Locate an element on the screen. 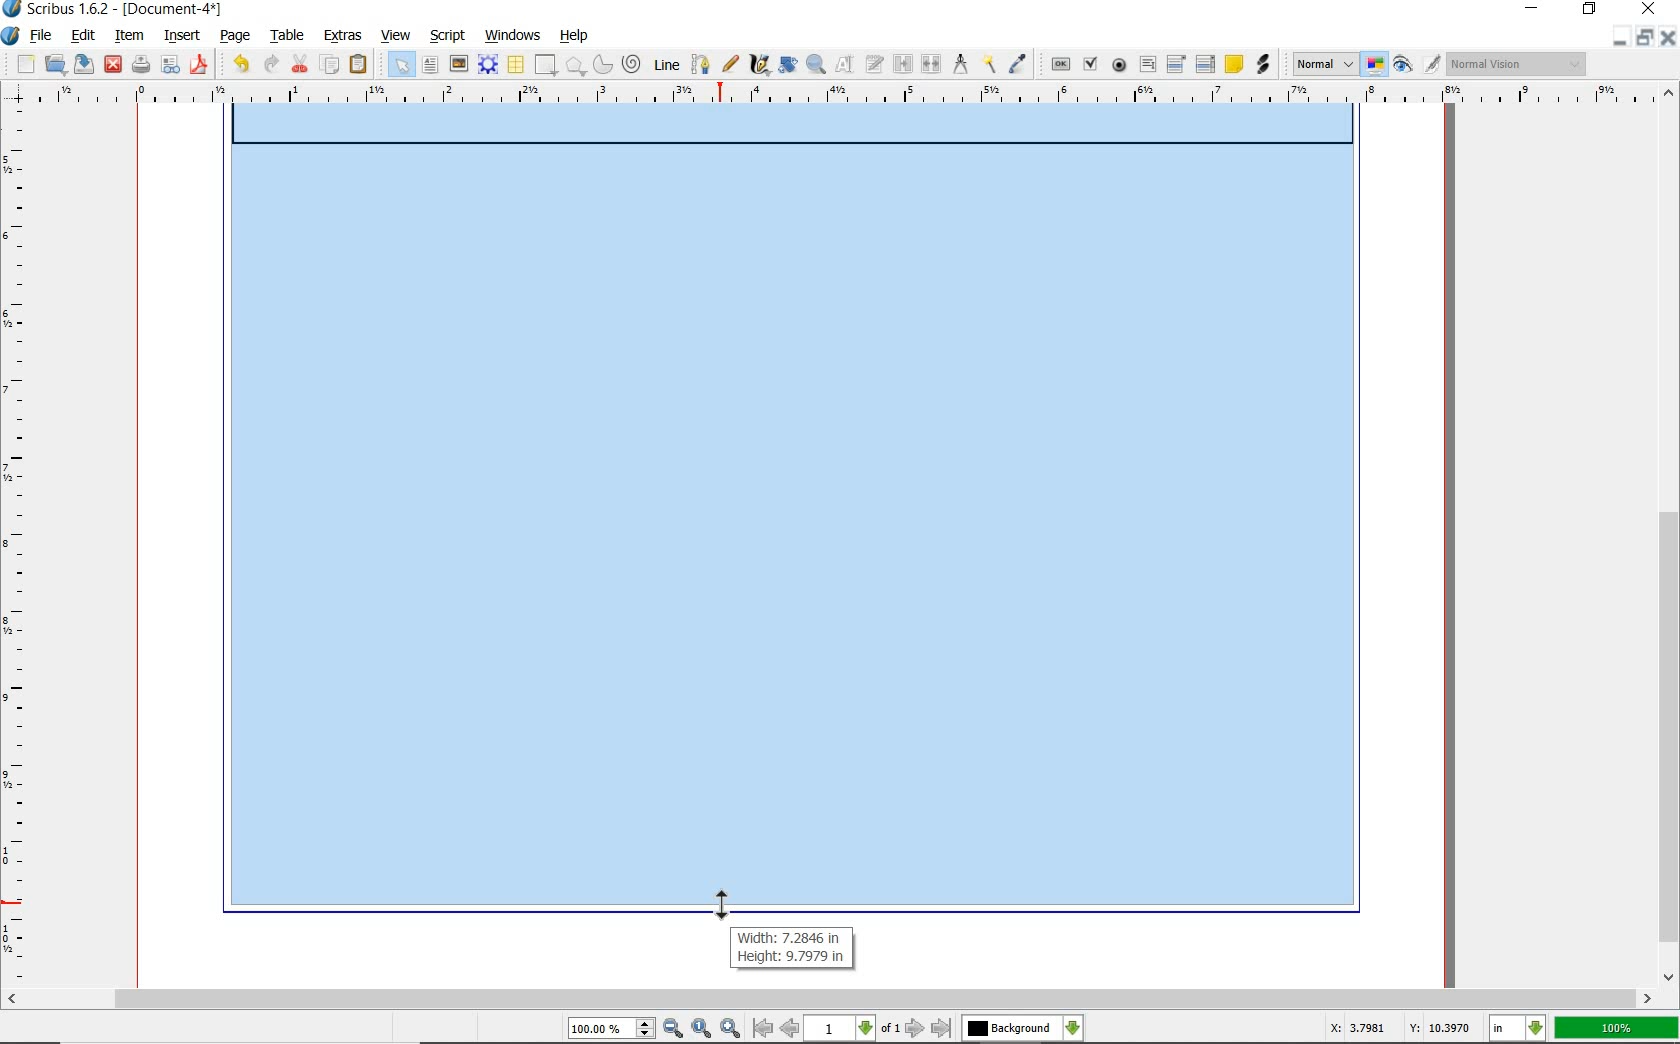 The width and height of the screenshot is (1680, 1044). of 1 is located at coordinates (892, 1029).